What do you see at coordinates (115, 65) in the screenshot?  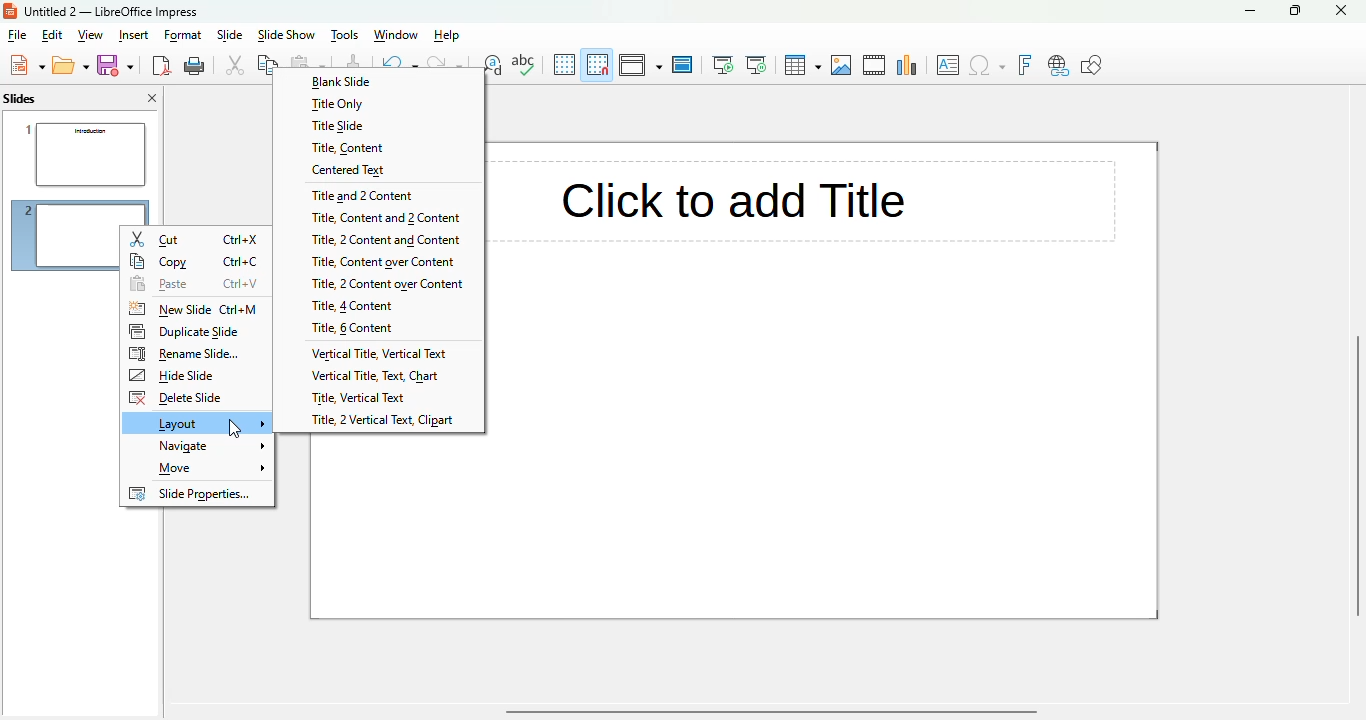 I see `save` at bounding box center [115, 65].